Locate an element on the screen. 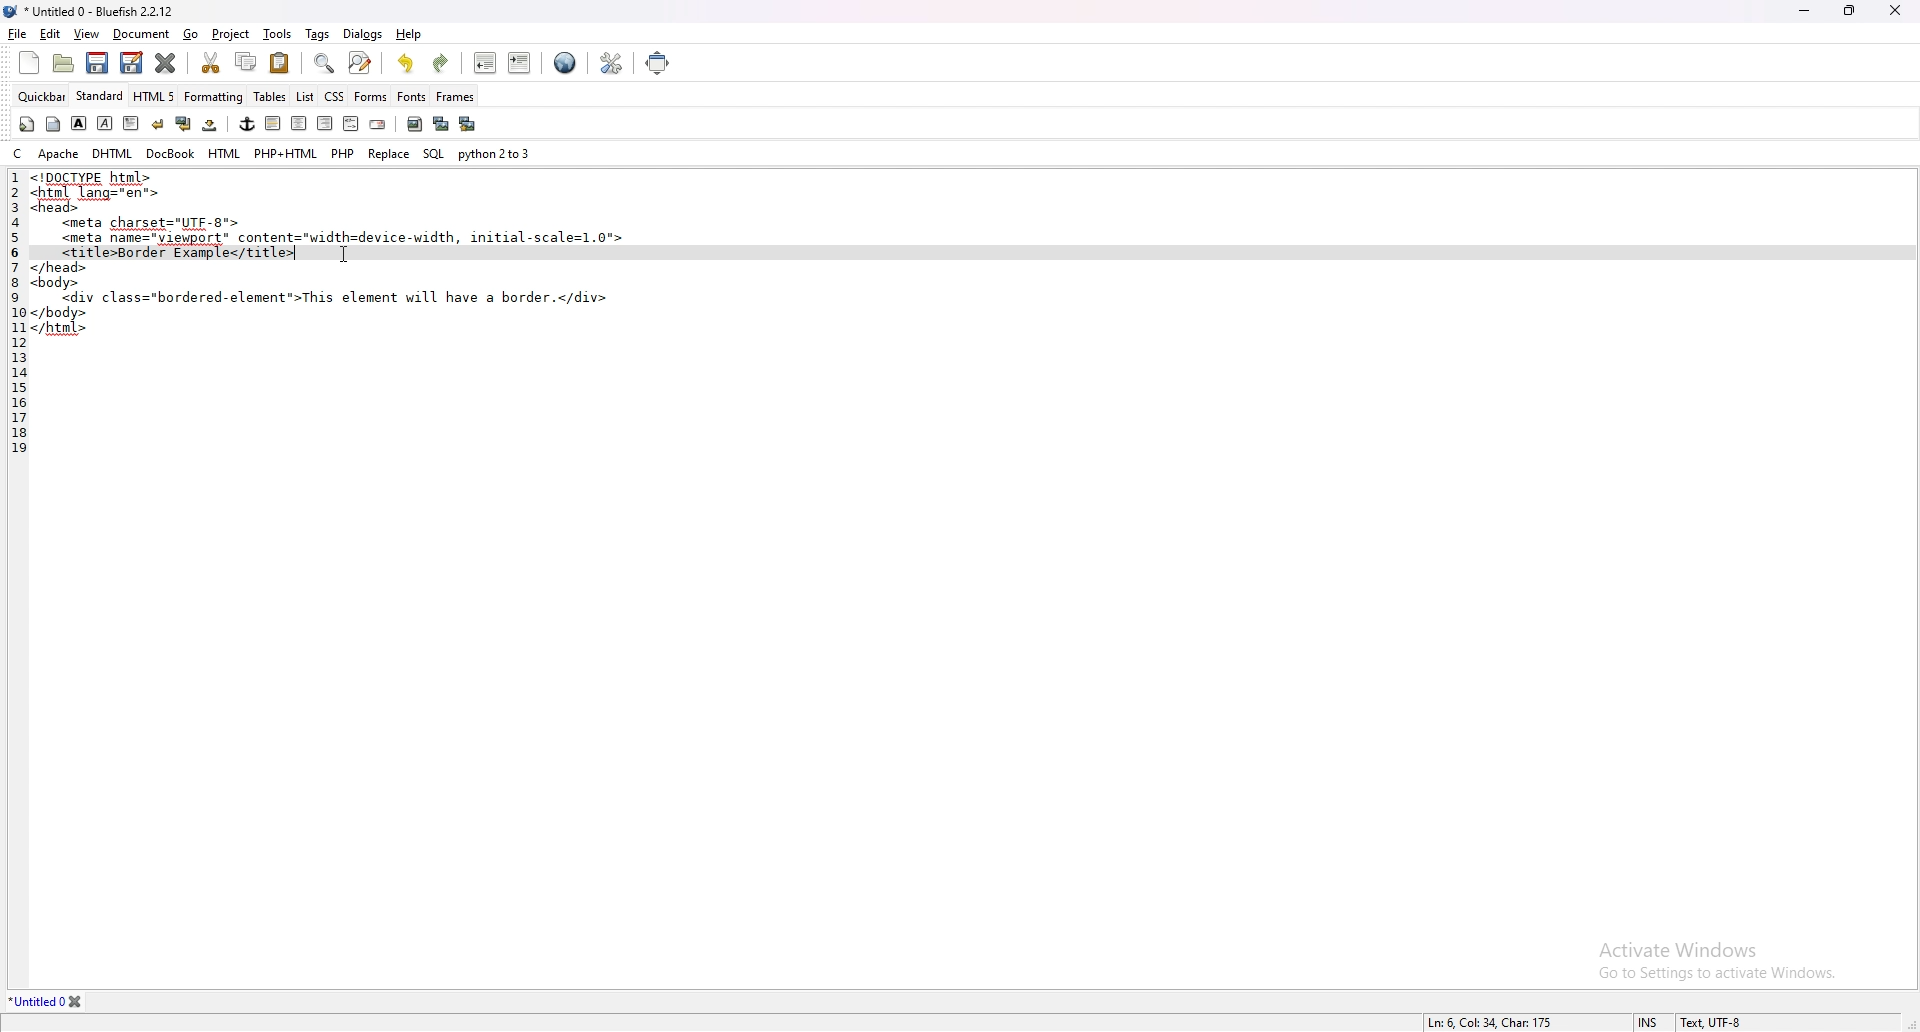  quickbar is located at coordinates (42, 97).